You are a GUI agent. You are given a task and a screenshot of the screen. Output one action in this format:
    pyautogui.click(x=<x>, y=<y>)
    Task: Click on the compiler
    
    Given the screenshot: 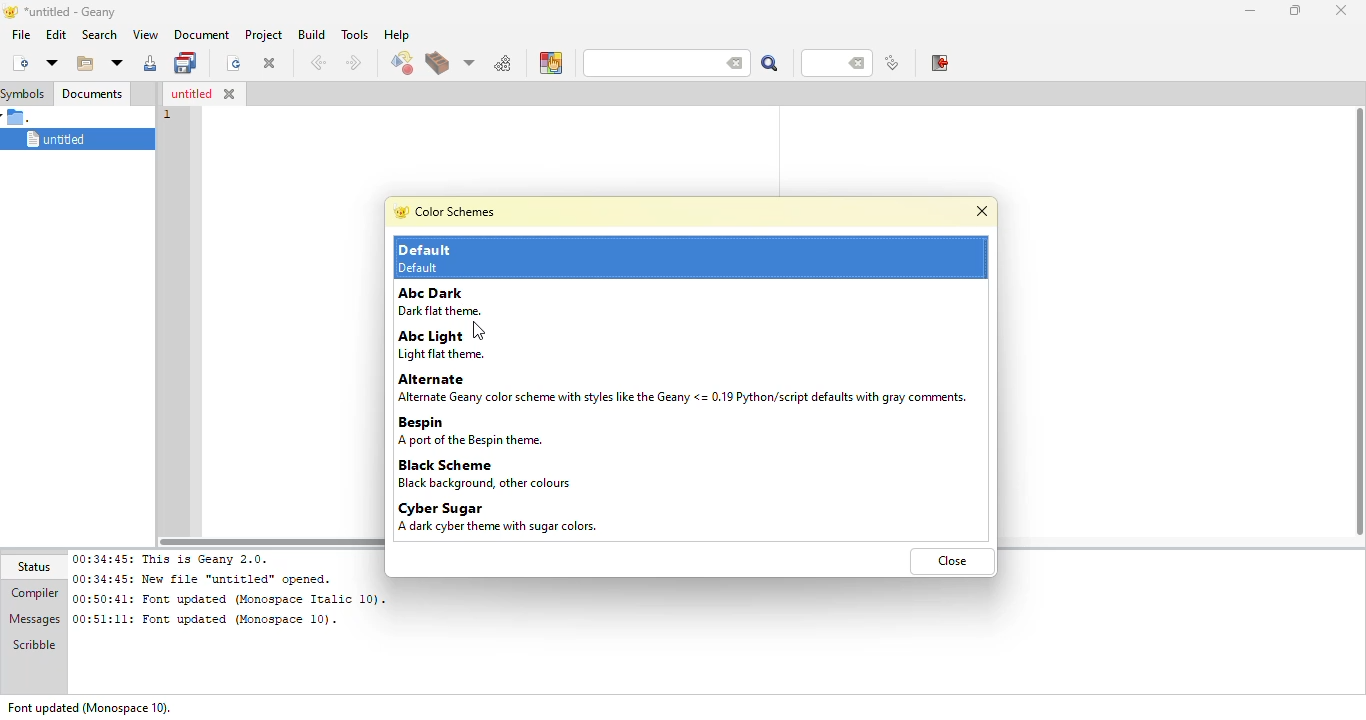 What is the action you would take?
    pyautogui.click(x=34, y=593)
    